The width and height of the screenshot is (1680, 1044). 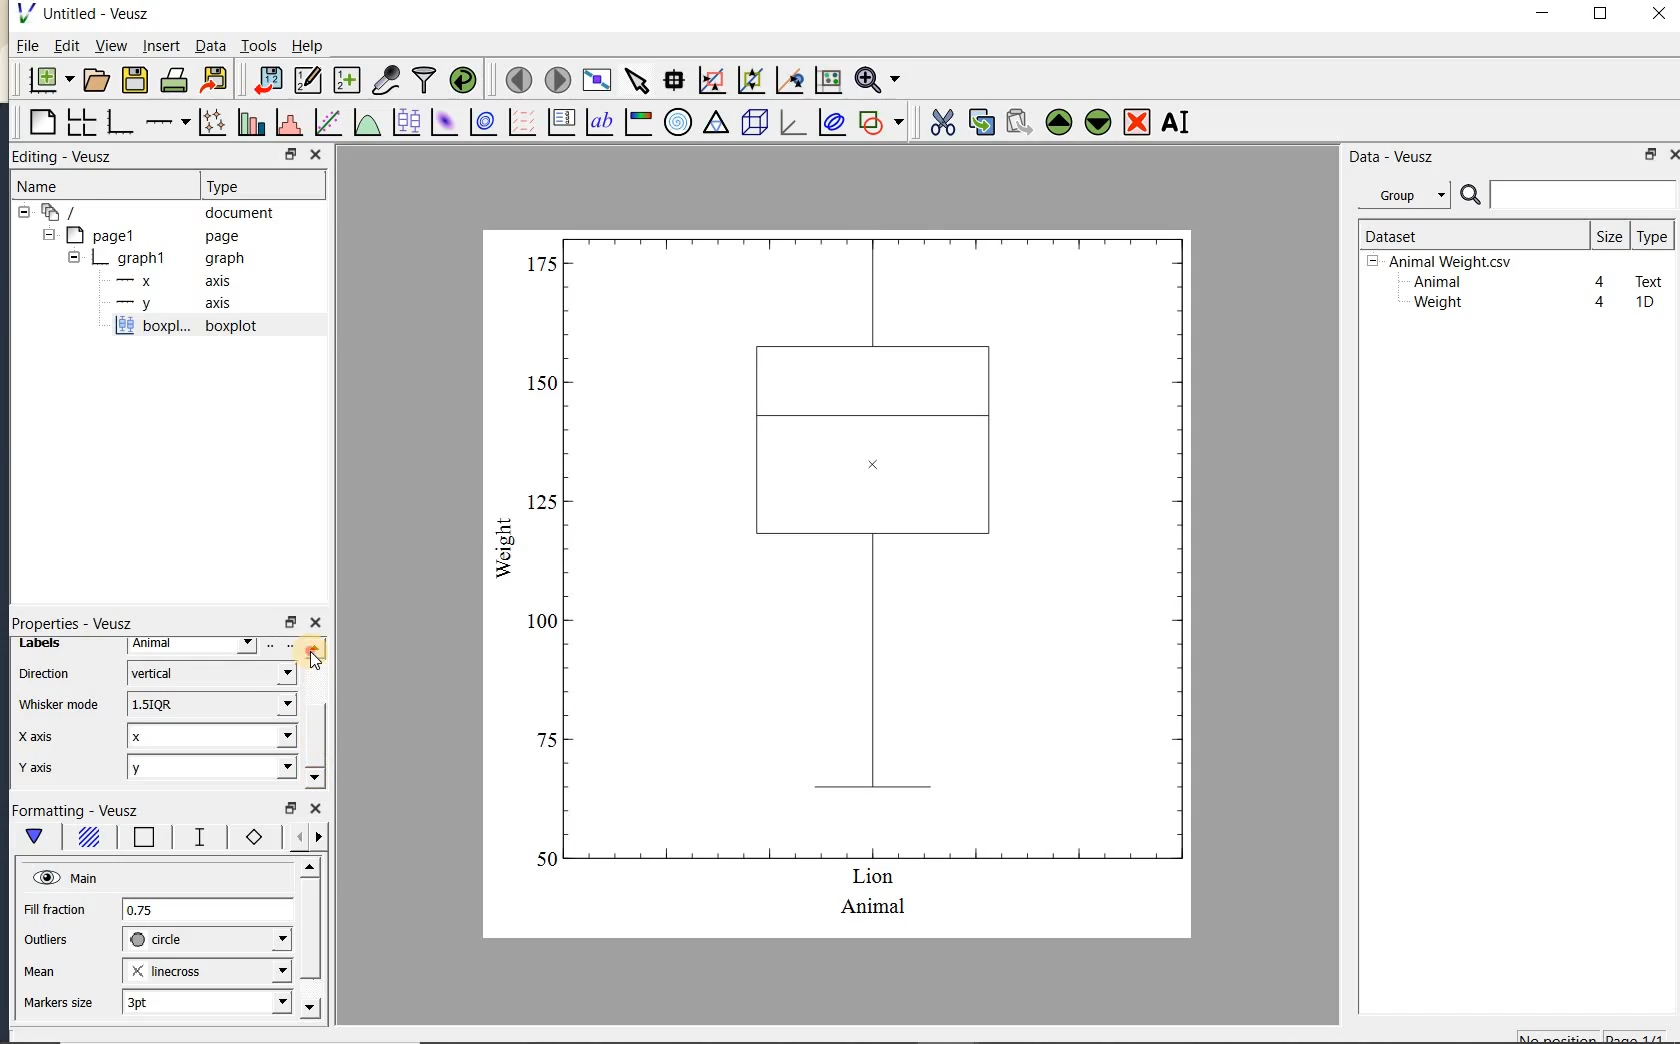 What do you see at coordinates (260, 44) in the screenshot?
I see `Tools` at bounding box center [260, 44].